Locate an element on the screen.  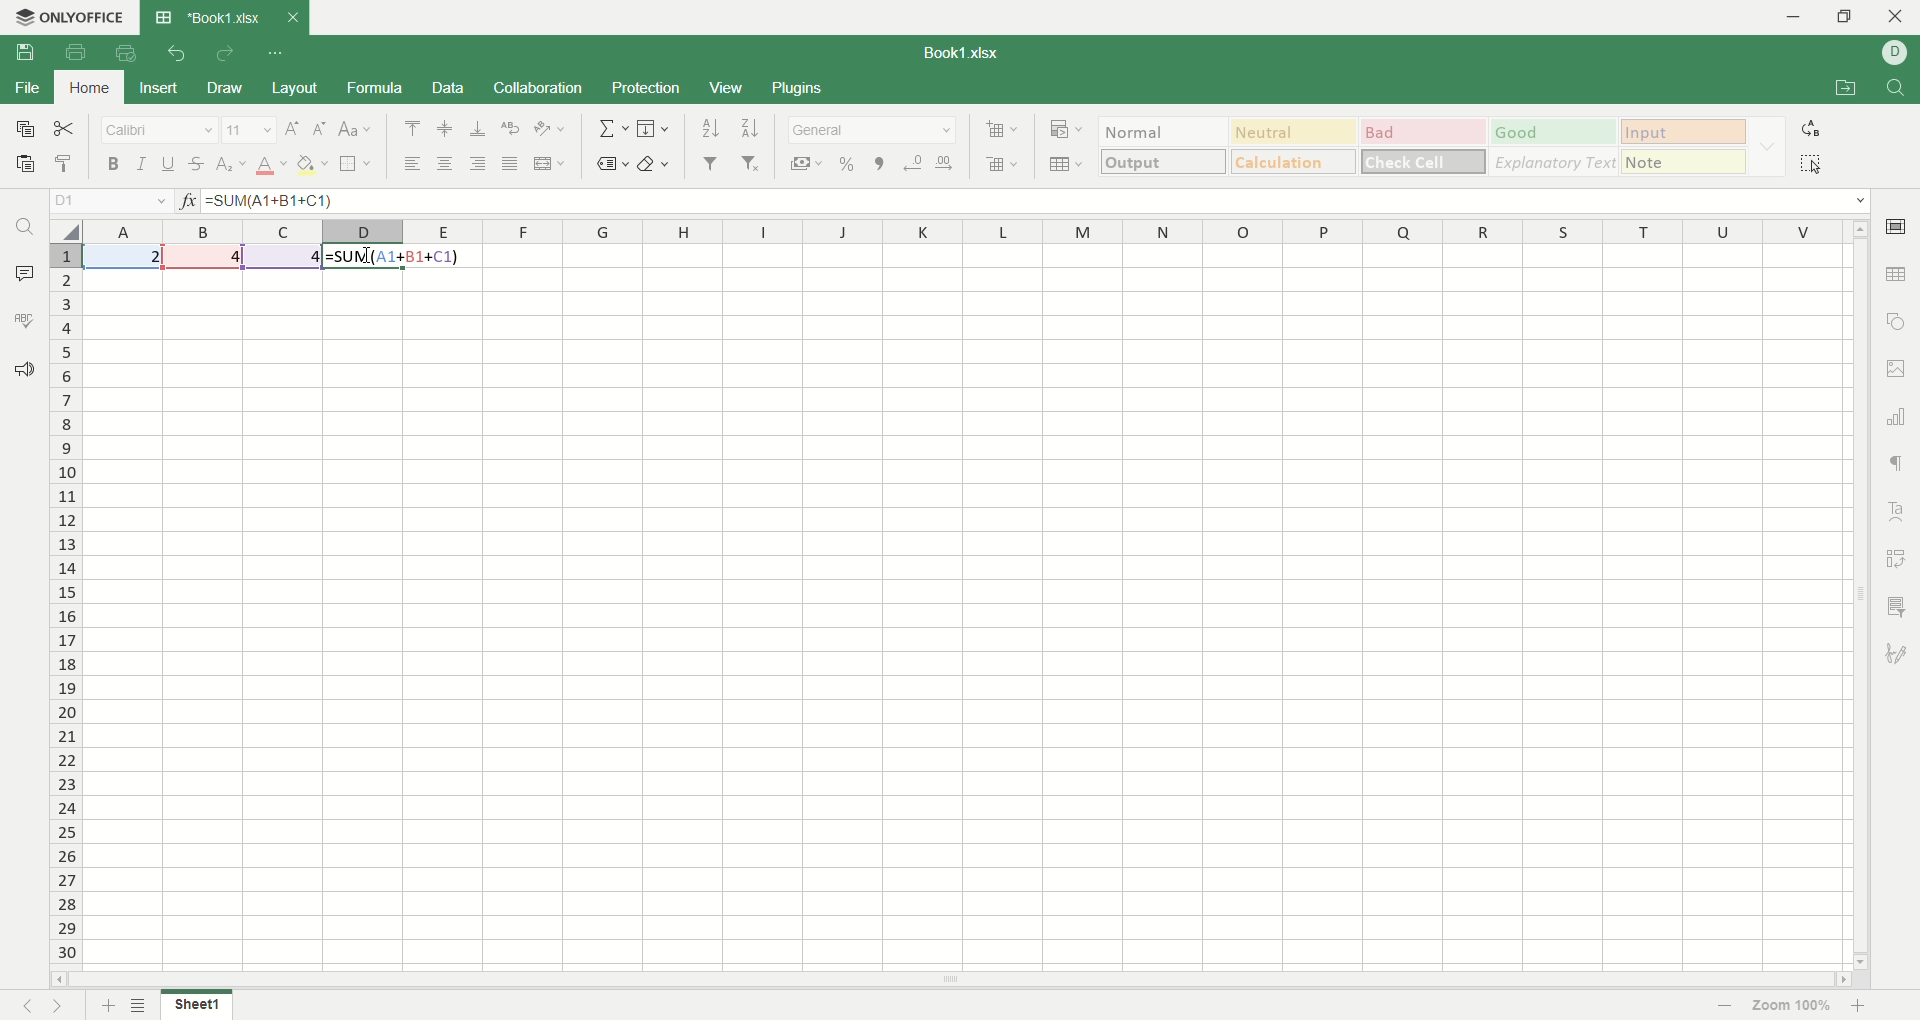
increase font is located at coordinates (292, 130).